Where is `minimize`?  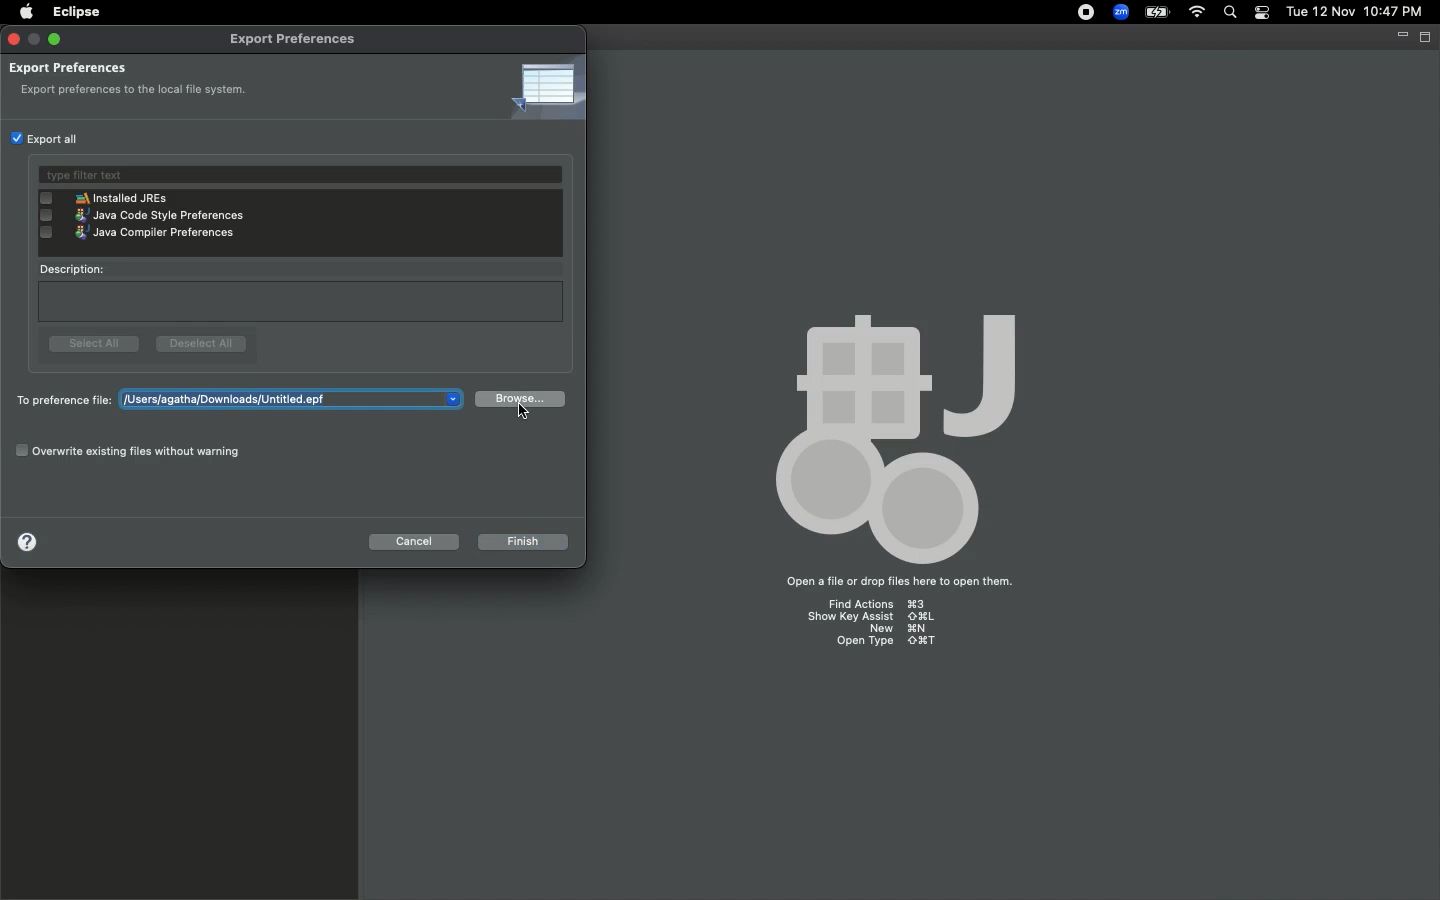
minimize is located at coordinates (33, 41).